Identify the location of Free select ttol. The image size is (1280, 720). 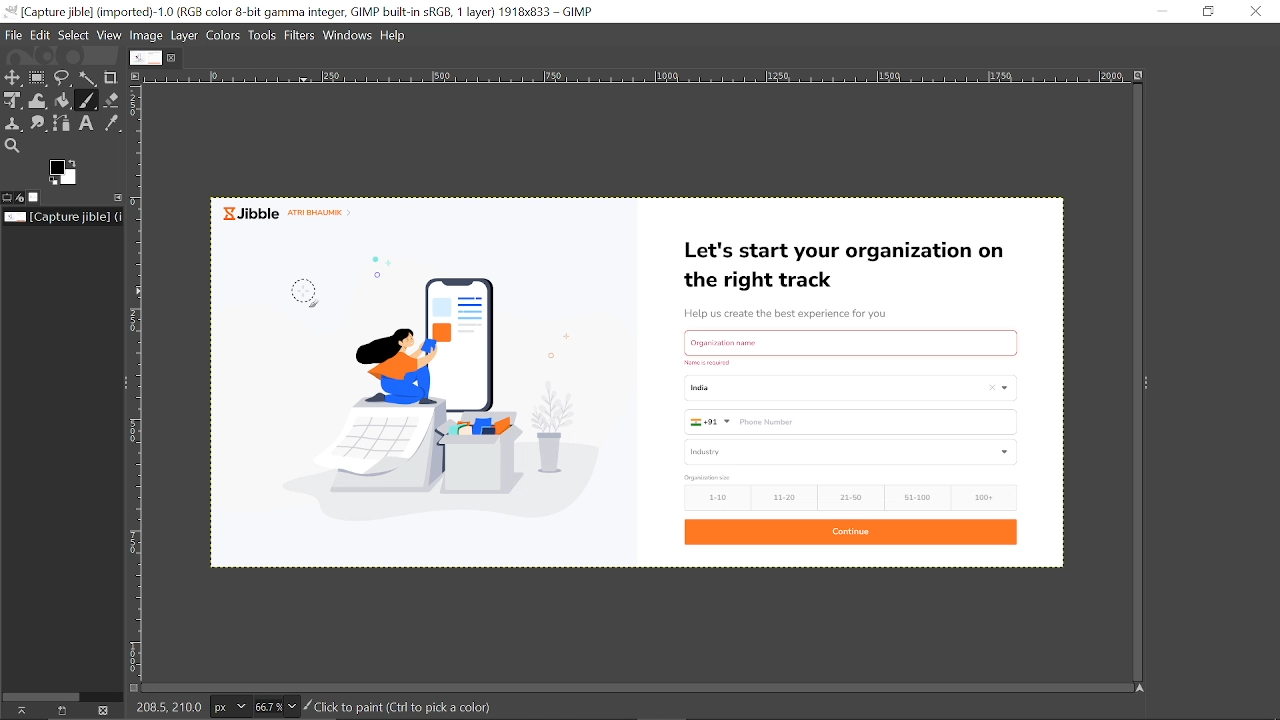
(64, 79).